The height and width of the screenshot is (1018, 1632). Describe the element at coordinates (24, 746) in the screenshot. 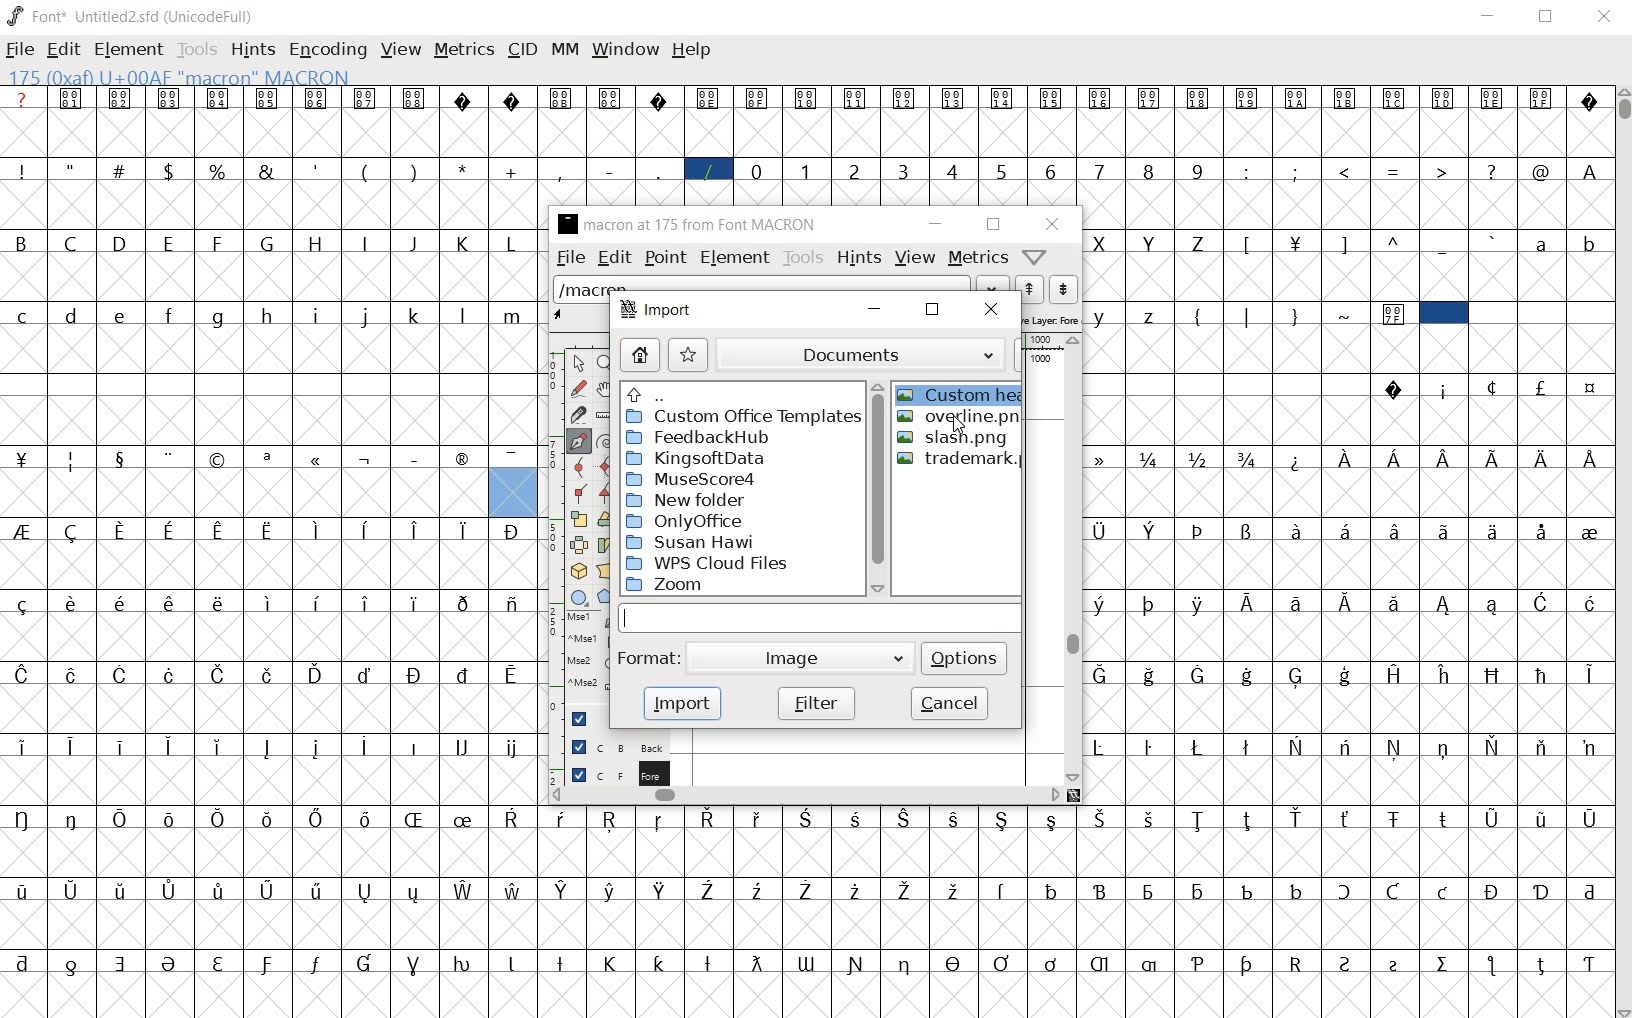

I see `Symbol` at that location.